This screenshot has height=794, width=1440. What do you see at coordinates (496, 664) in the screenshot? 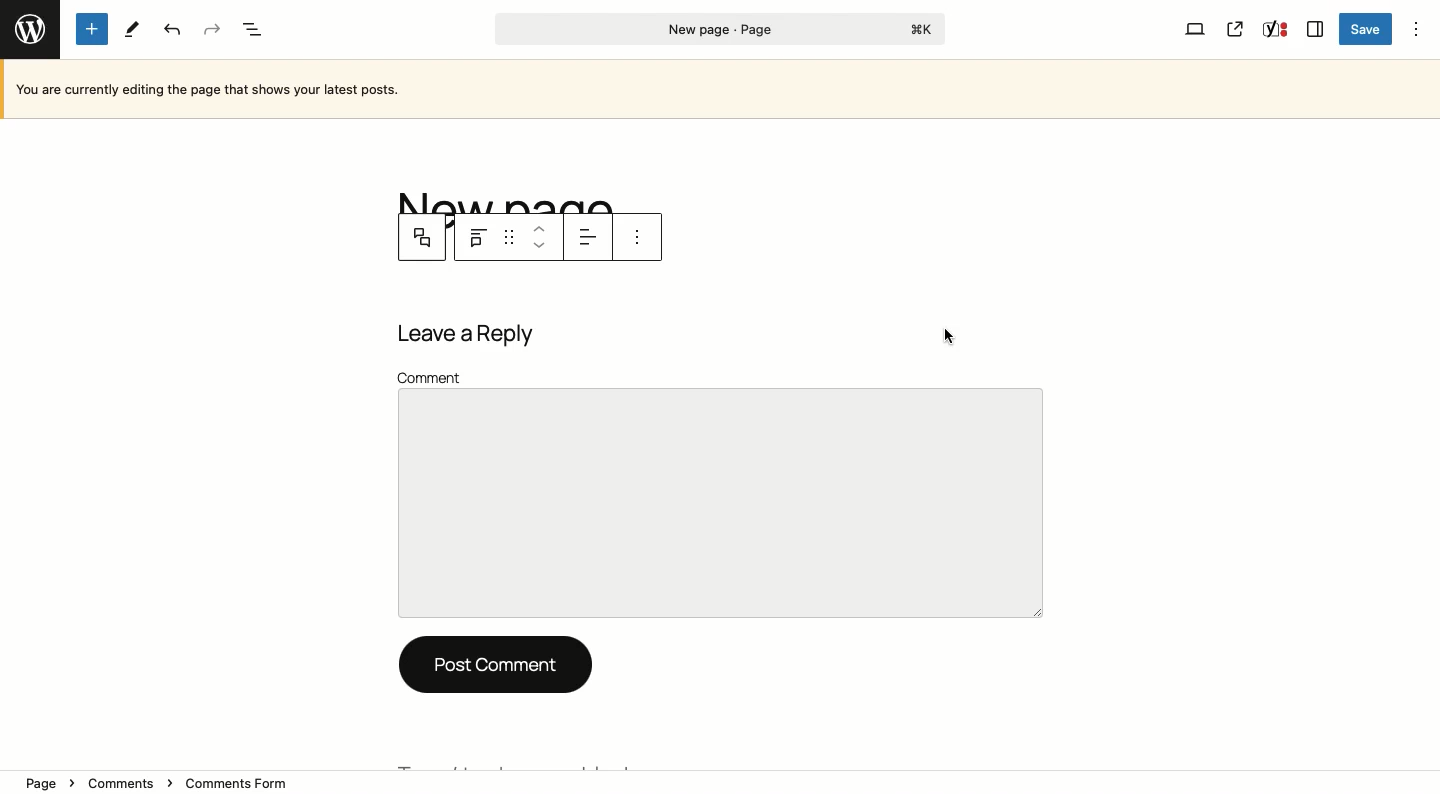
I see `Post comment` at bounding box center [496, 664].